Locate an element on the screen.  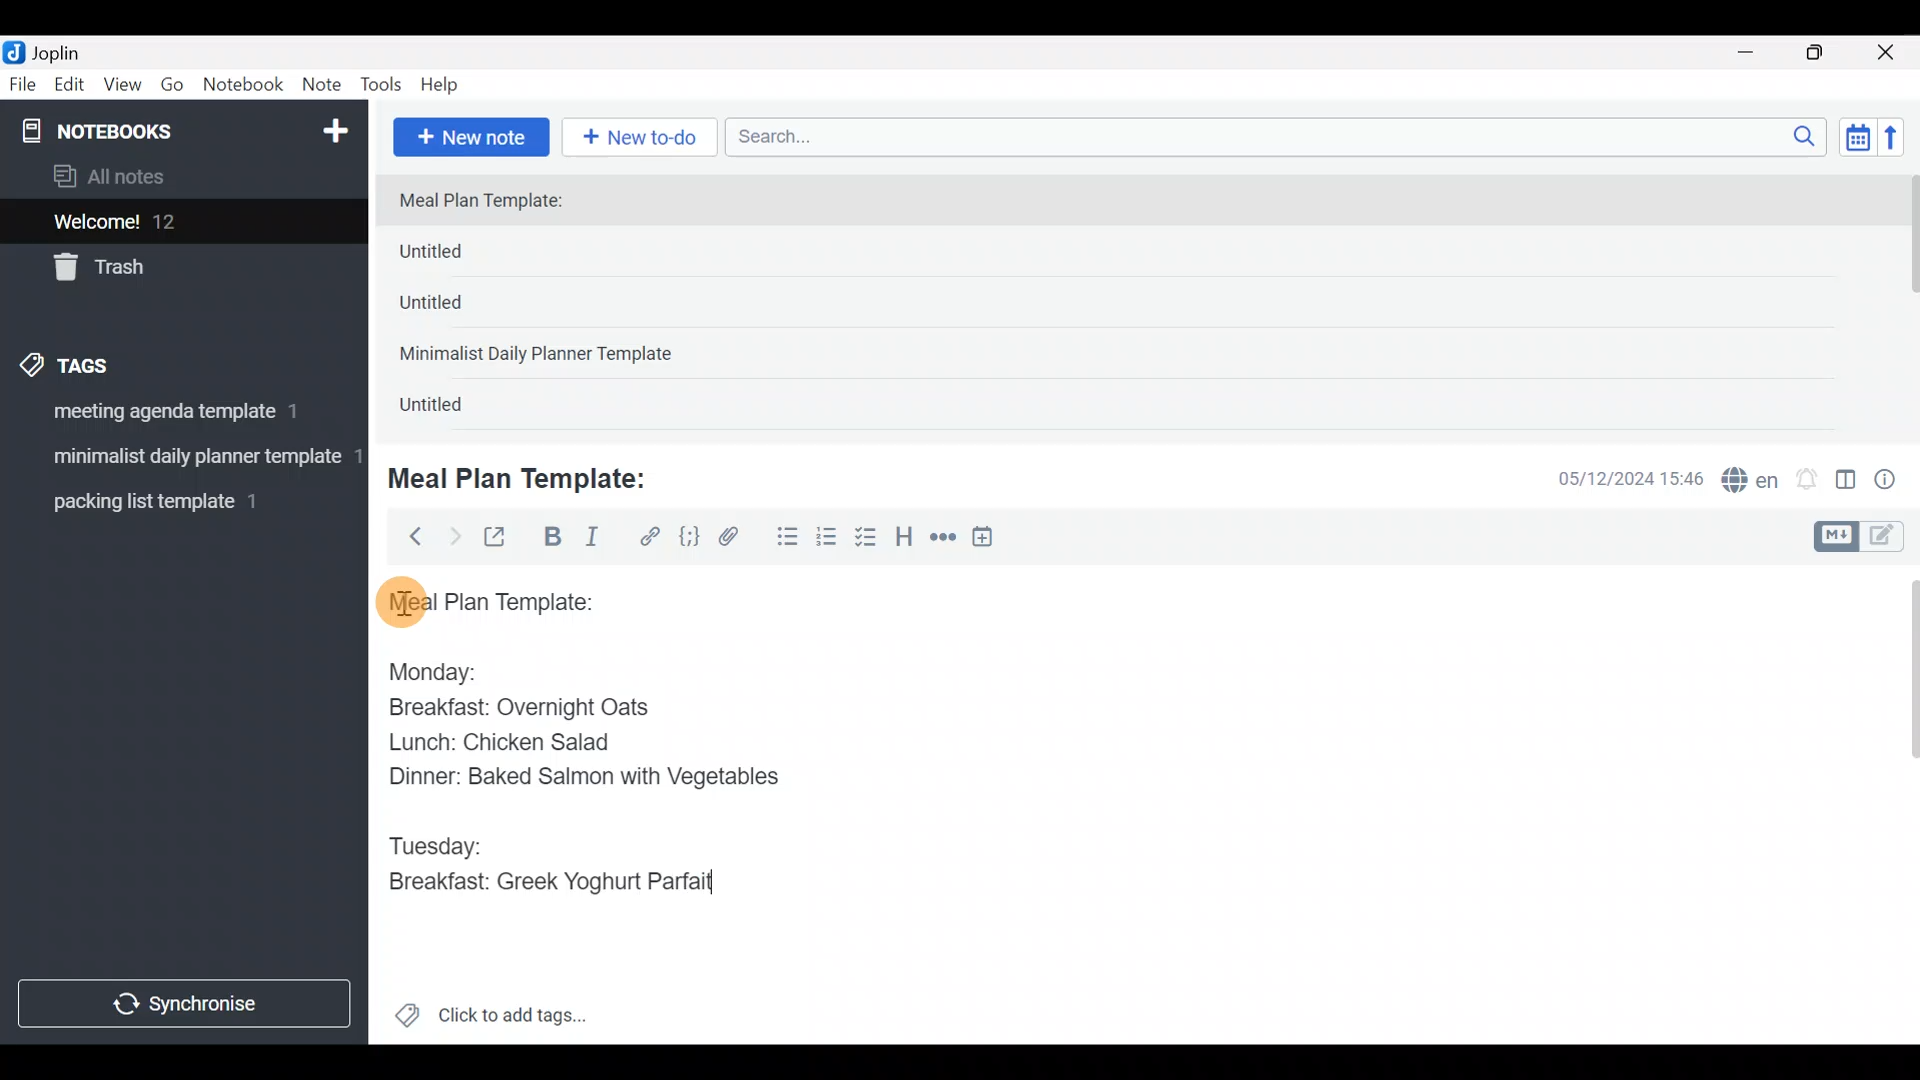
New to-do is located at coordinates (644, 139).